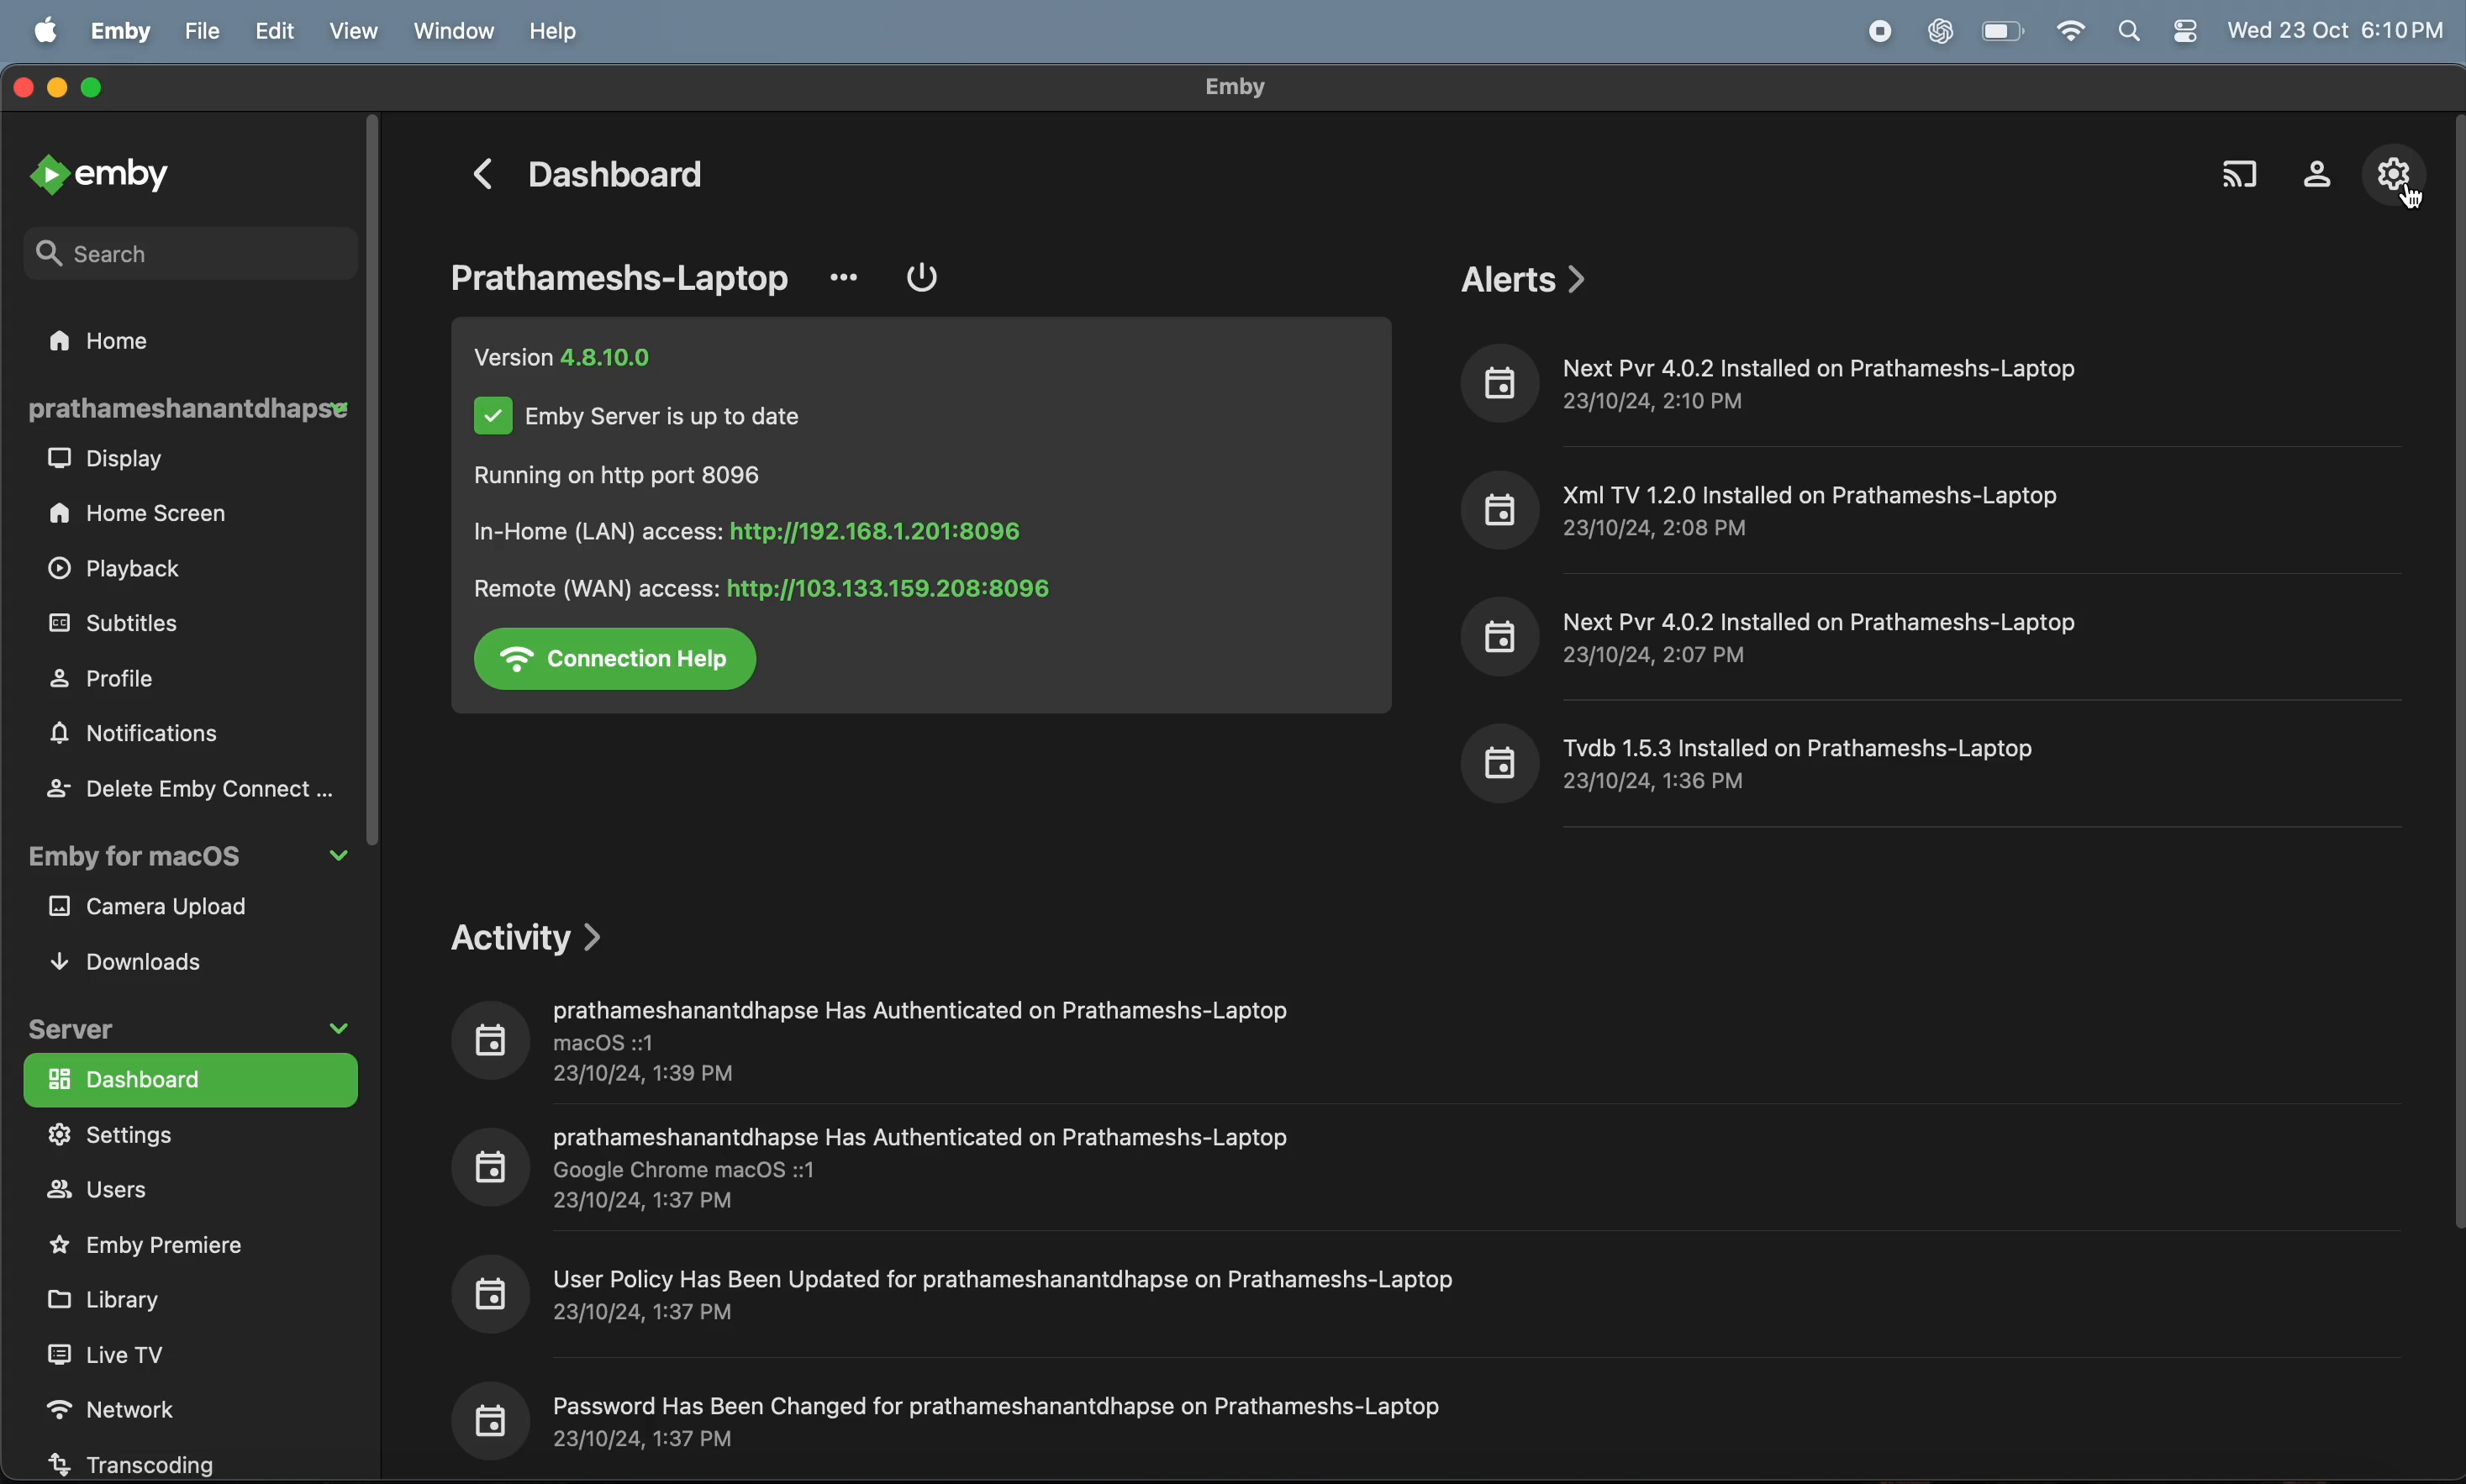  Describe the element at coordinates (748, 532) in the screenshot. I see `In-Home (LAN) access: http://192.168.1.201:8096` at that location.